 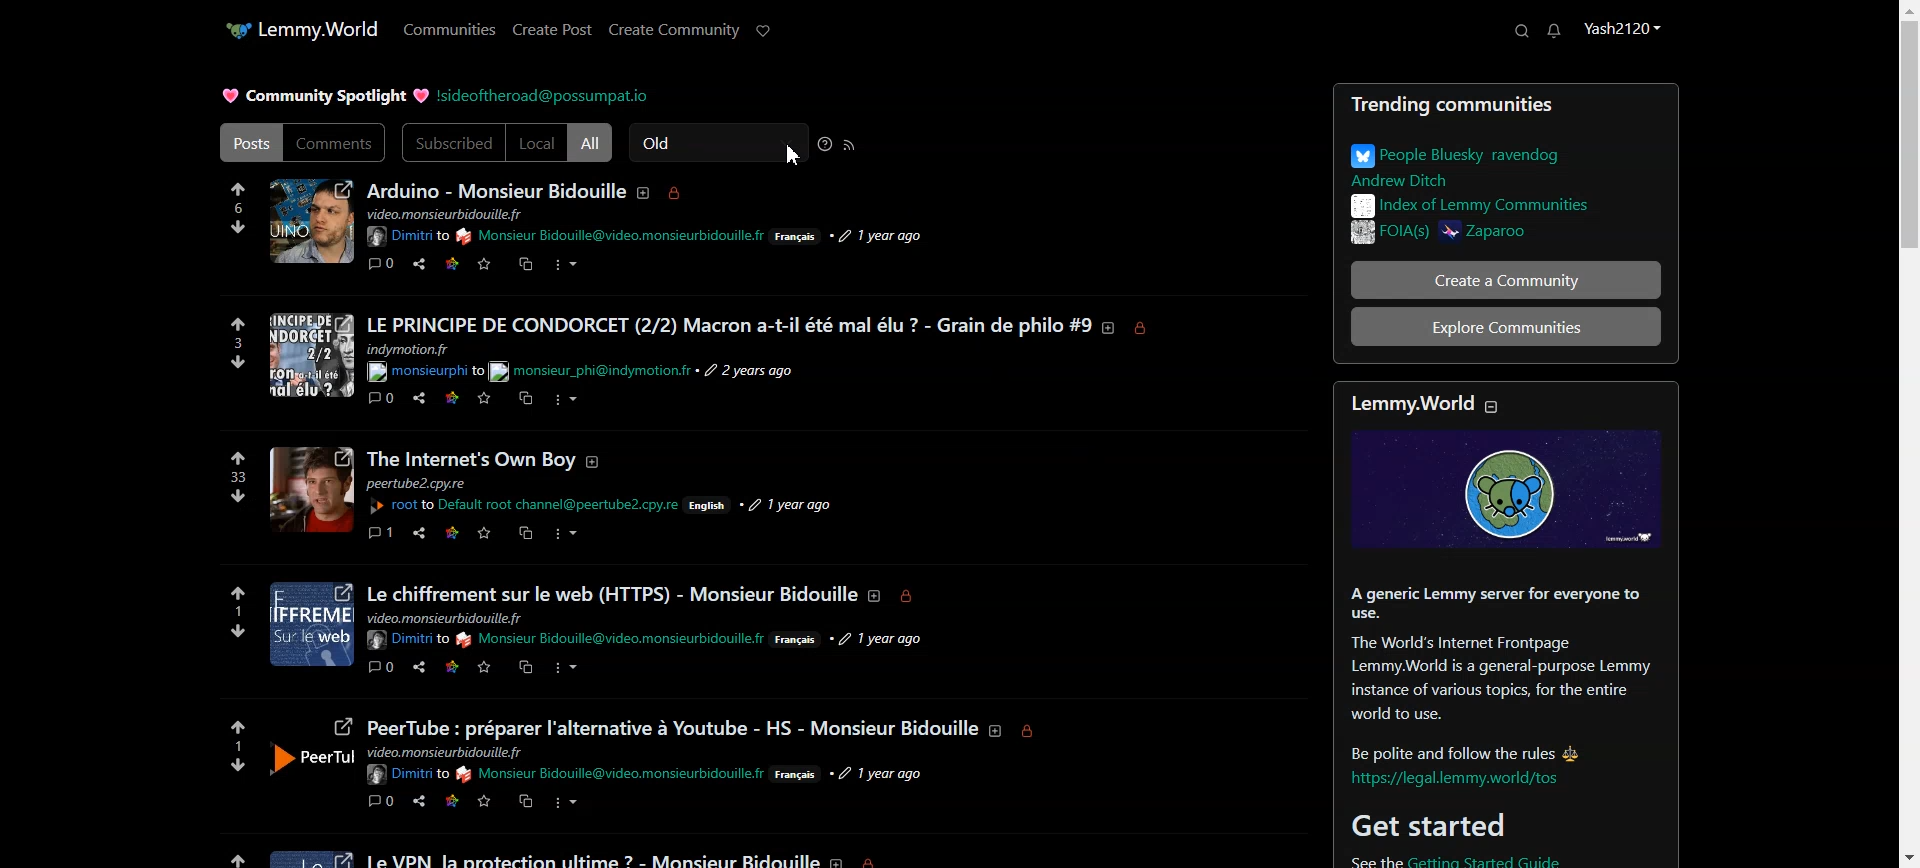 What do you see at coordinates (1493, 670) in the screenshot?
I see `Text` at bounding box center [1493, 670].